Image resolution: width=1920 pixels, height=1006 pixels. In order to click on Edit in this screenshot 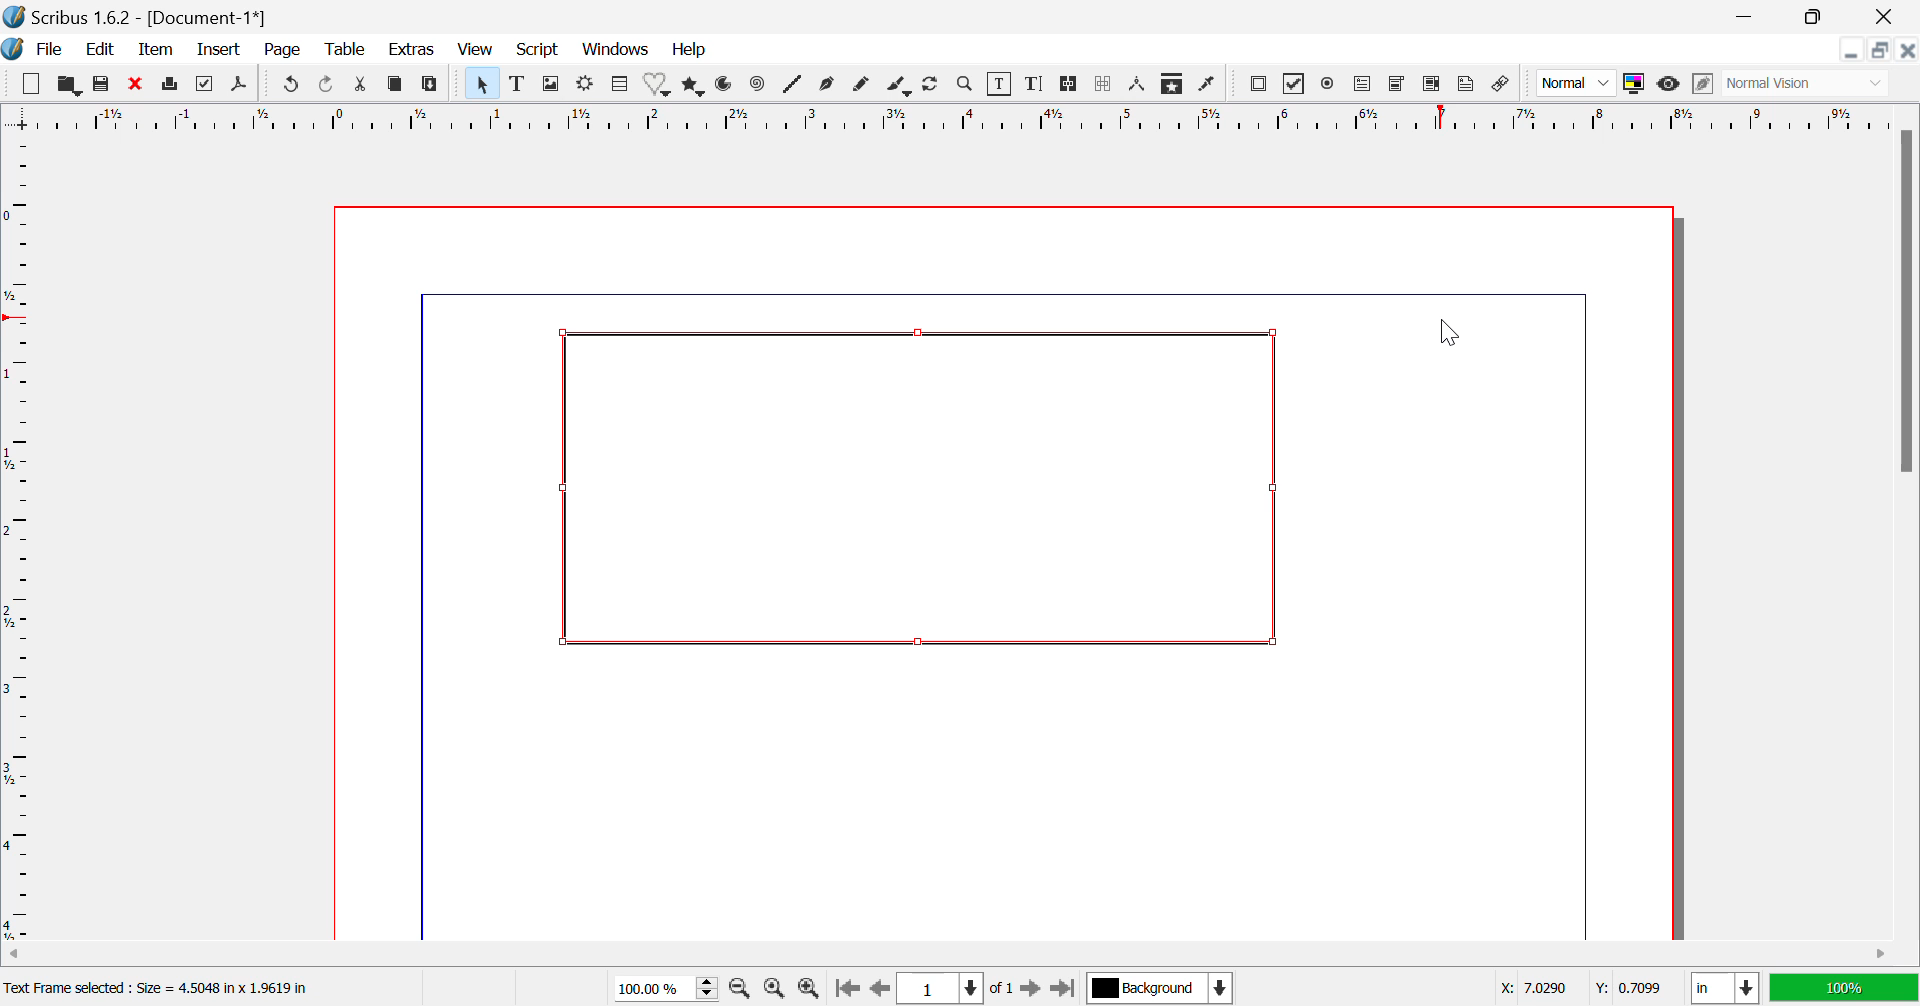, I will do `click(103, 52)`.